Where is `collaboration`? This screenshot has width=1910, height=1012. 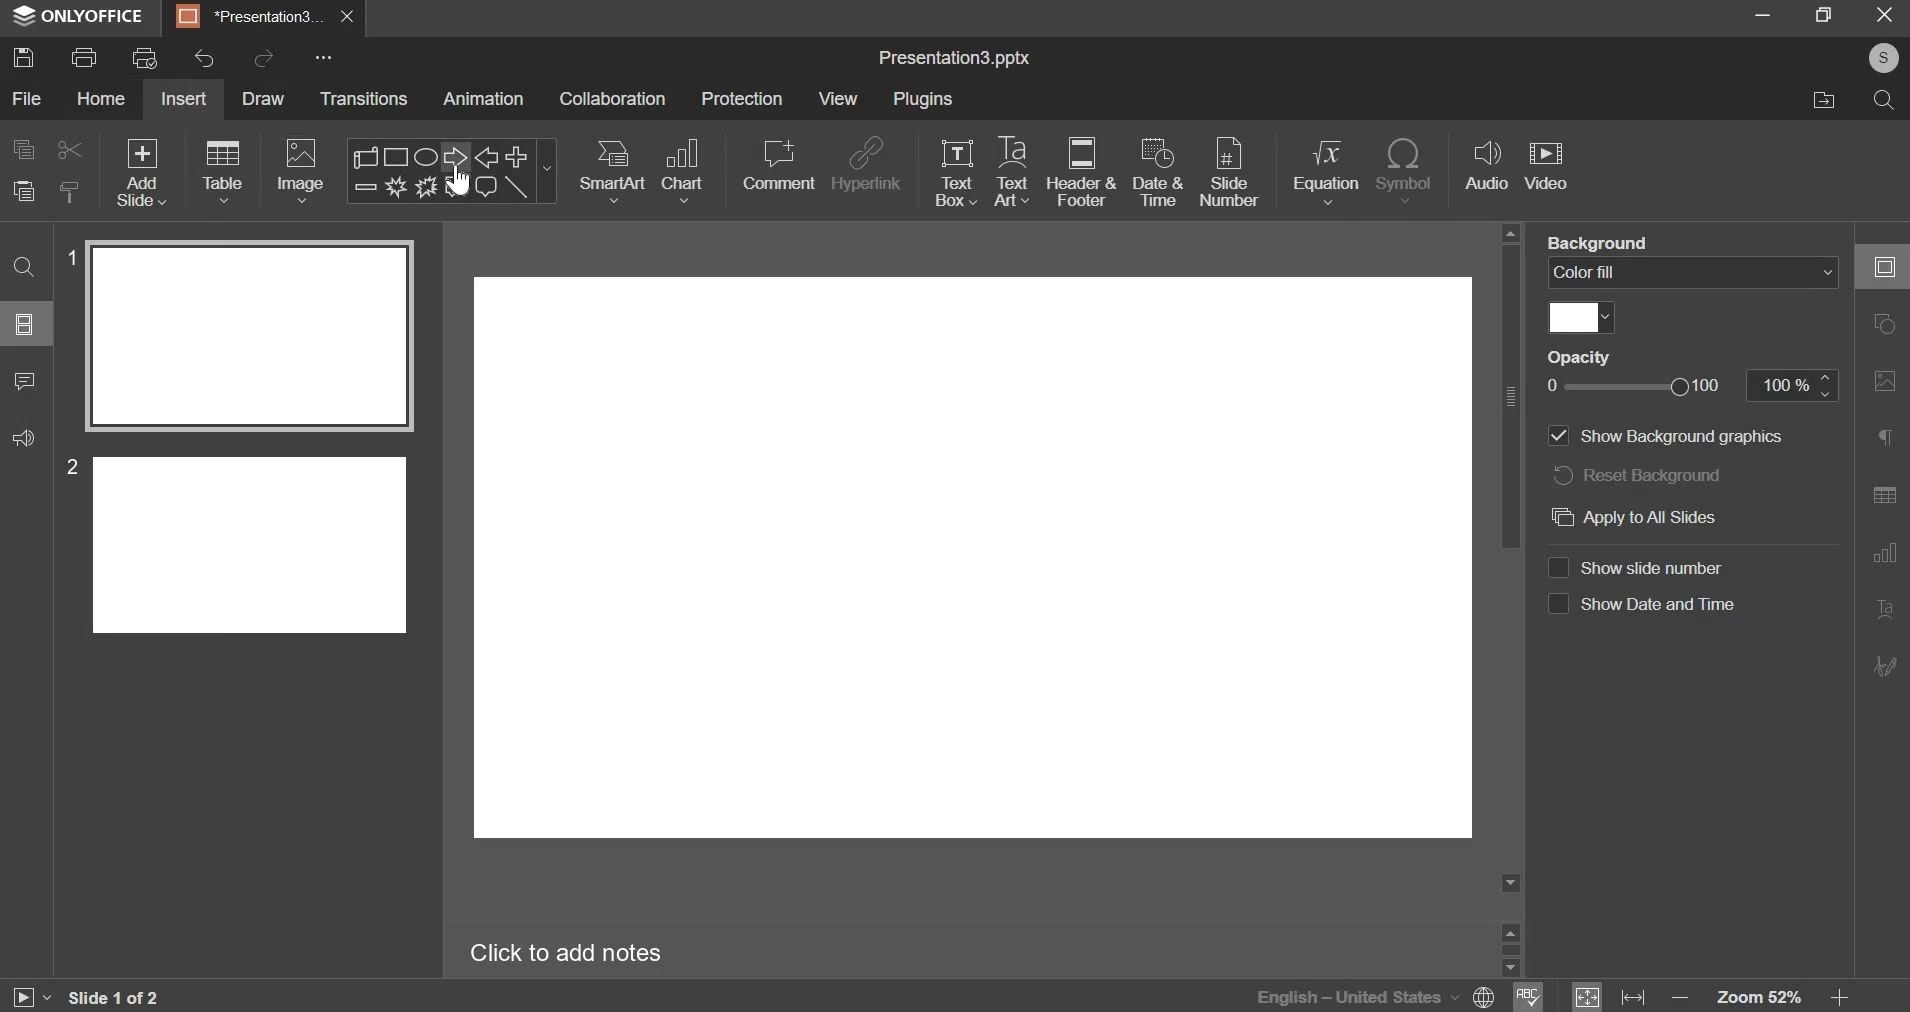 collaboration is located at coordinates (613, 98).